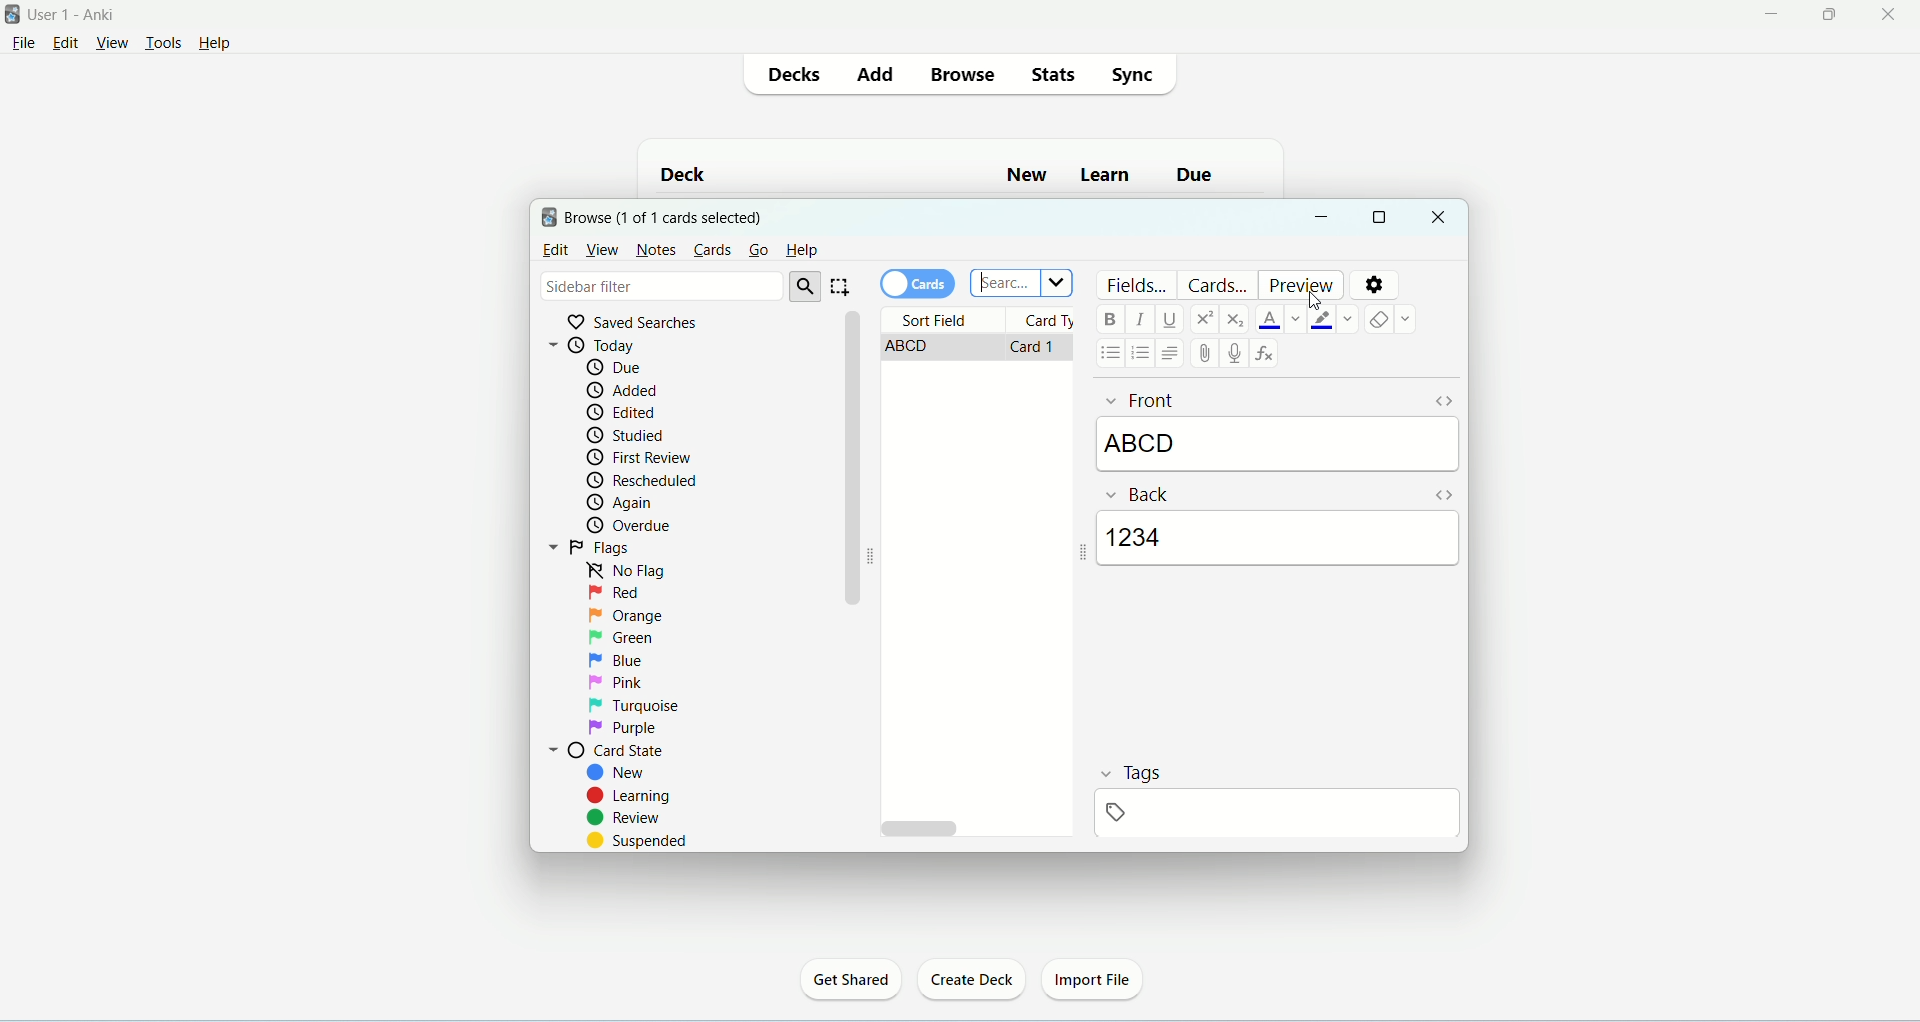 This screenshot has width=1920, height=1022. I want to click on audio record, so click(1237, 354).